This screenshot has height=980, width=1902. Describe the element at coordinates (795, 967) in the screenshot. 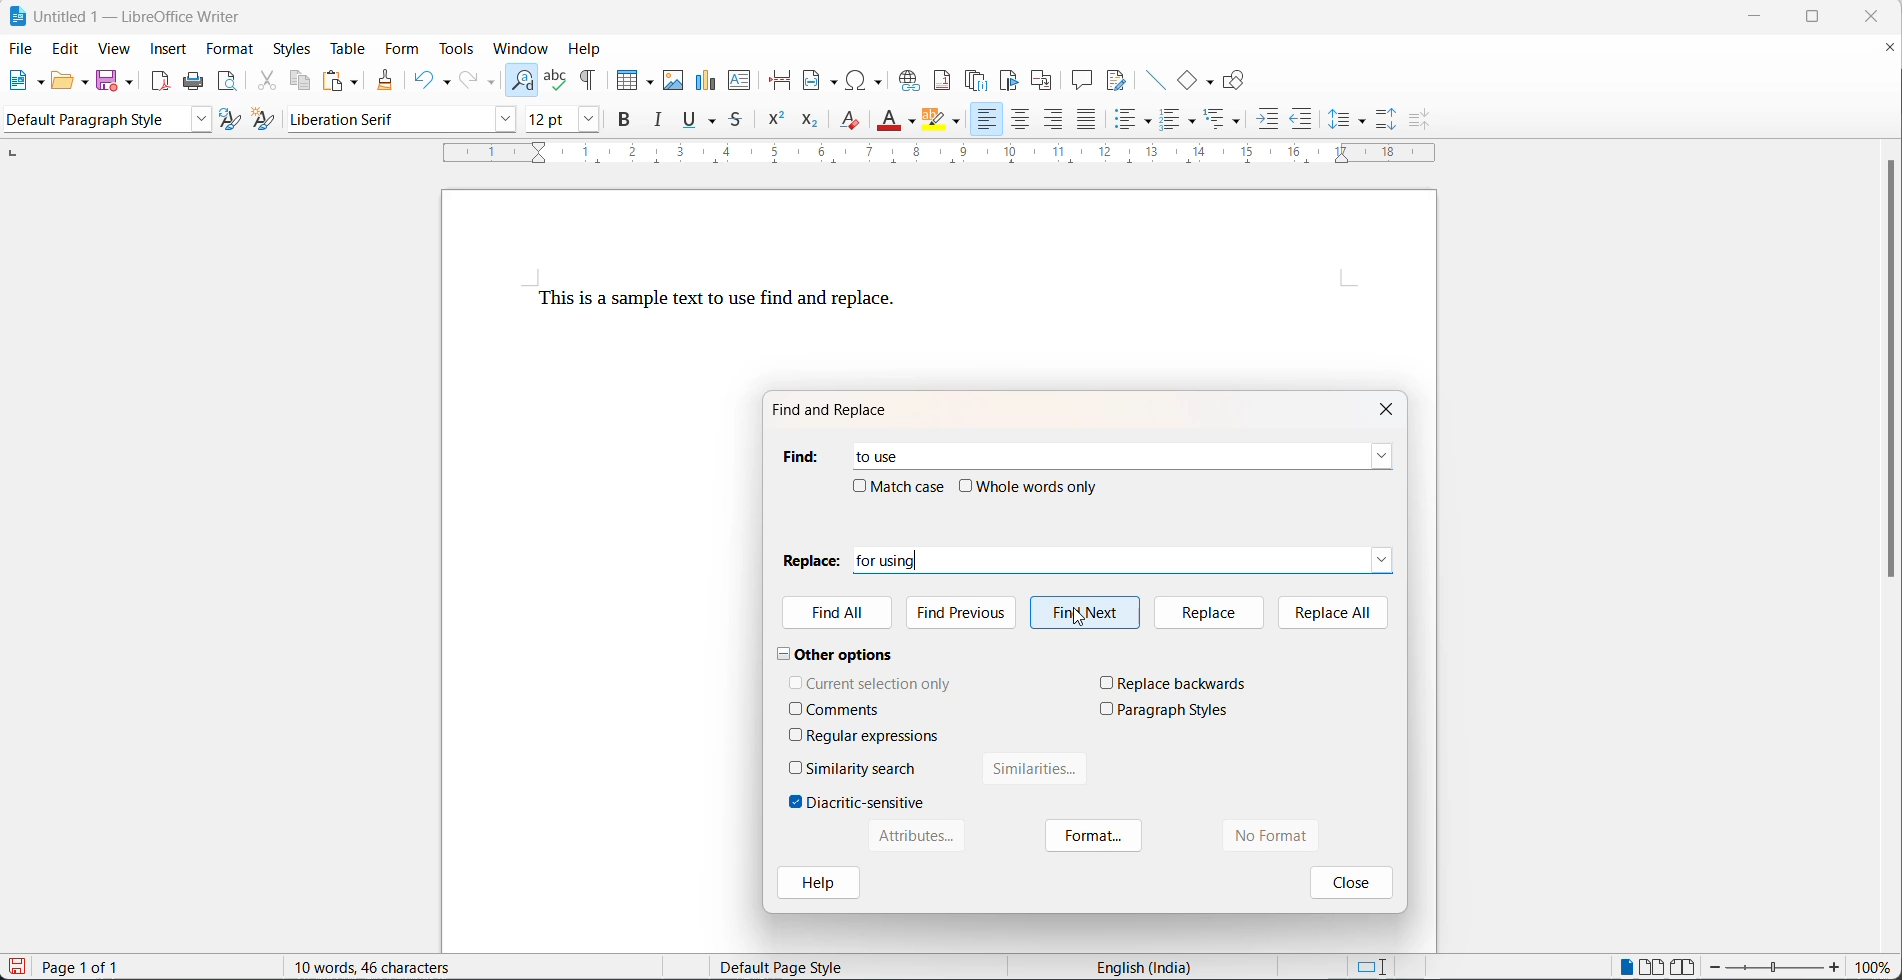

I see `Default page style` at that location.